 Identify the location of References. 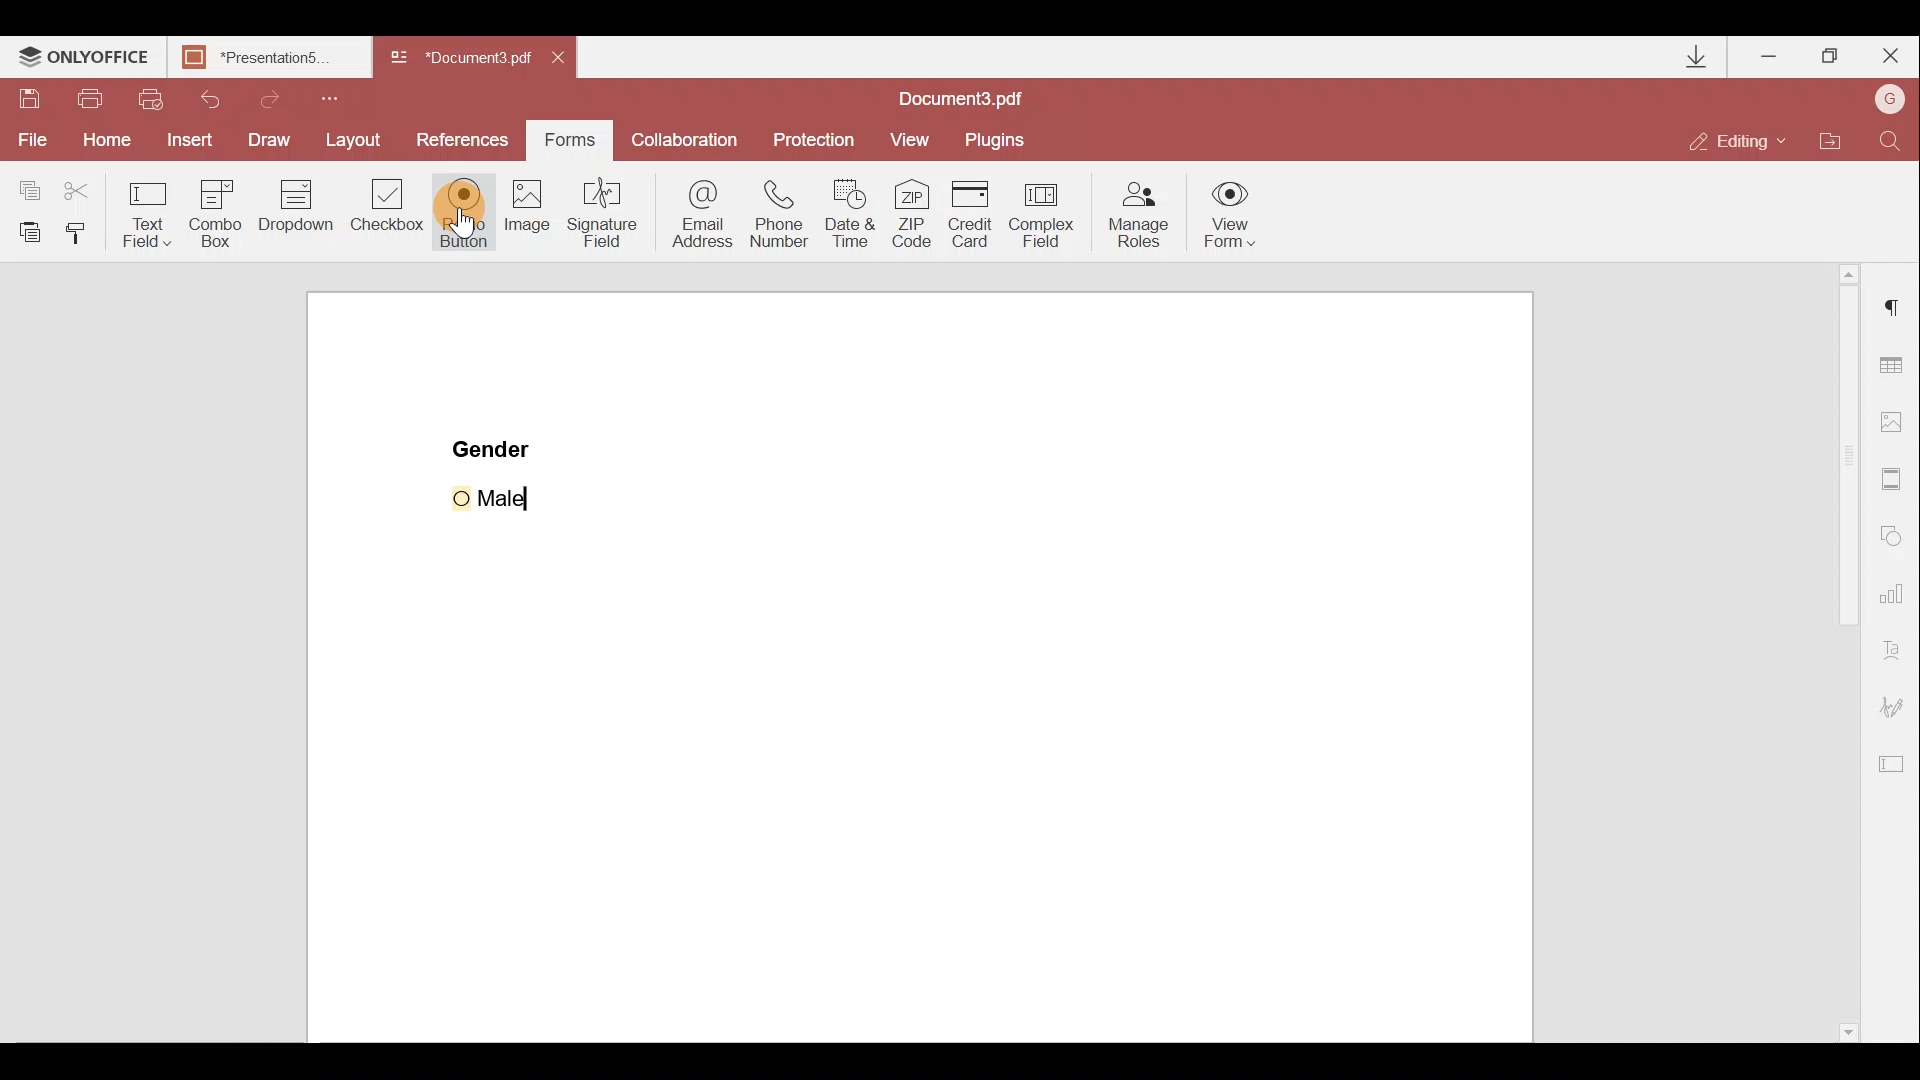
(464, 139).